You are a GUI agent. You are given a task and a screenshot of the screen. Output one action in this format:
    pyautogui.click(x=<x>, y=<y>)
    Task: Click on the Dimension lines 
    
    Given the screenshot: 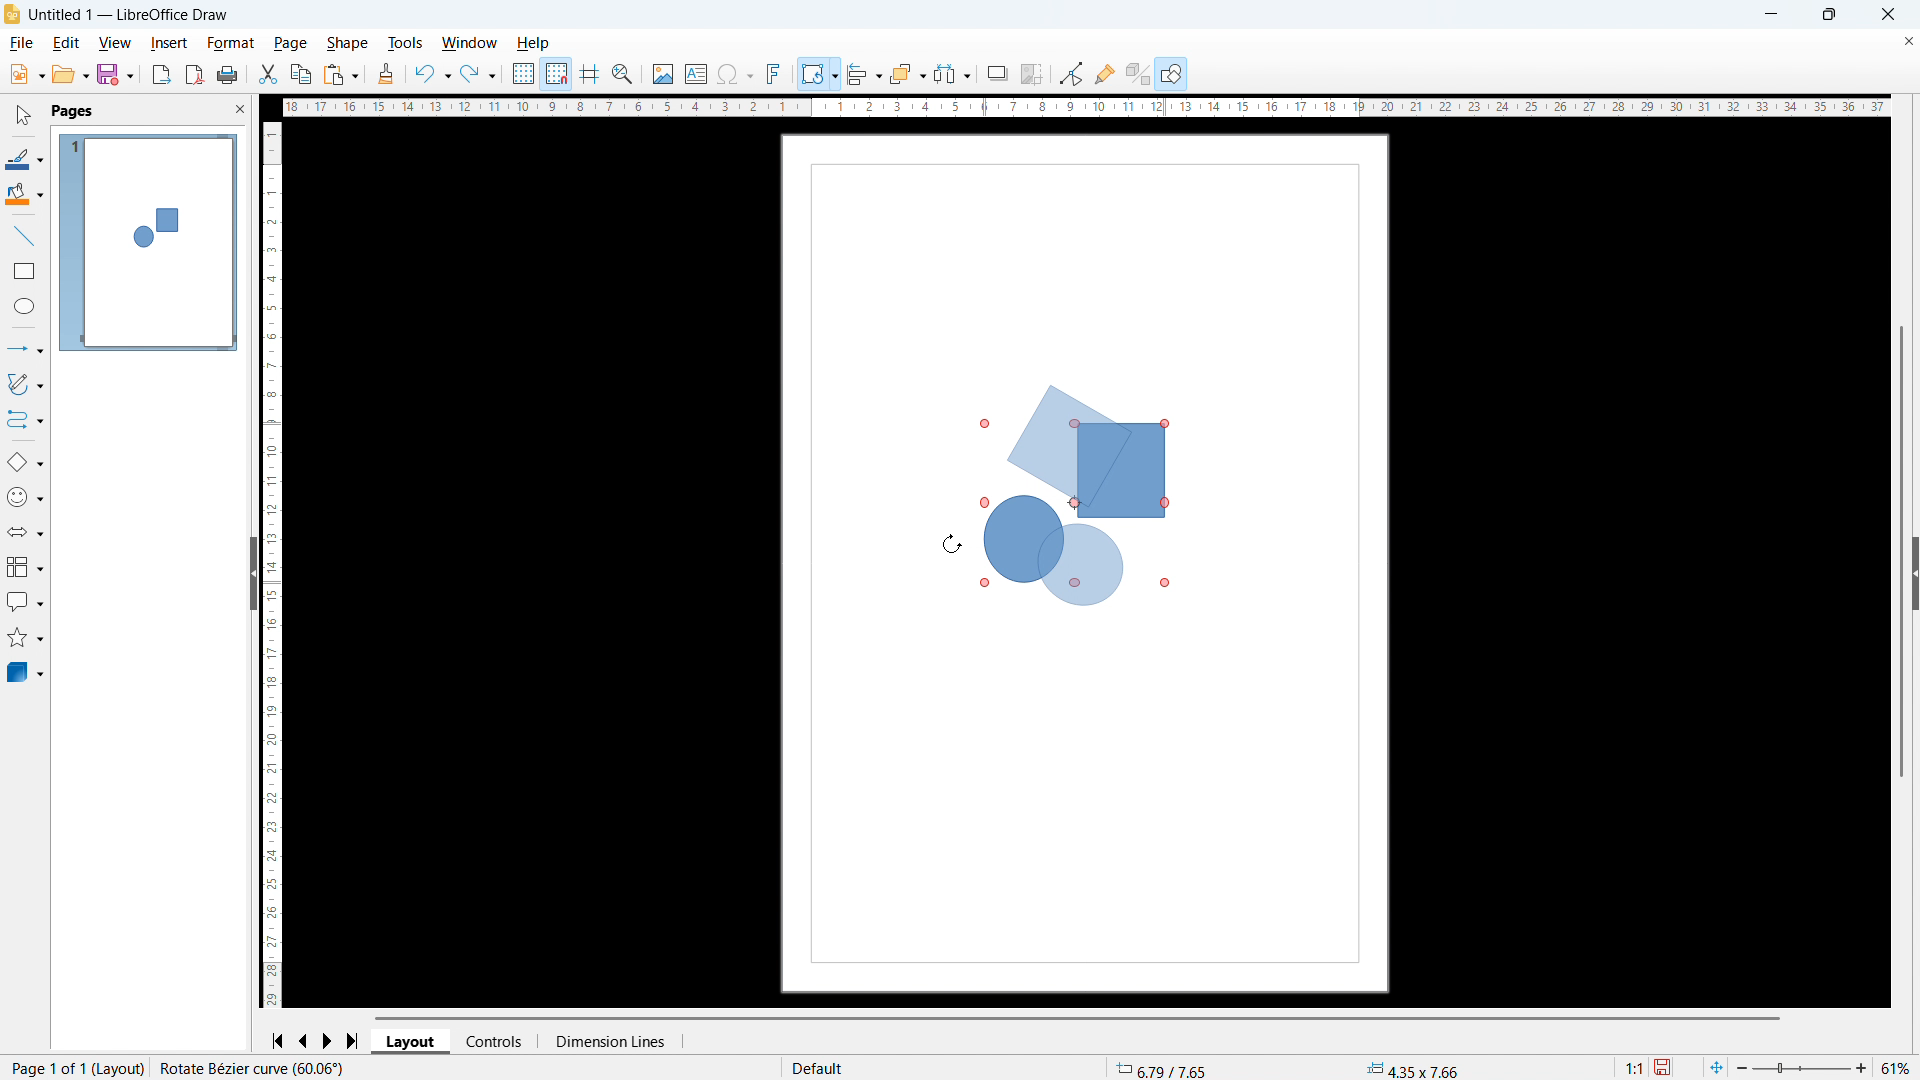 What is the action you would take?
    pyautogui.click(x=610, y=1041)
    